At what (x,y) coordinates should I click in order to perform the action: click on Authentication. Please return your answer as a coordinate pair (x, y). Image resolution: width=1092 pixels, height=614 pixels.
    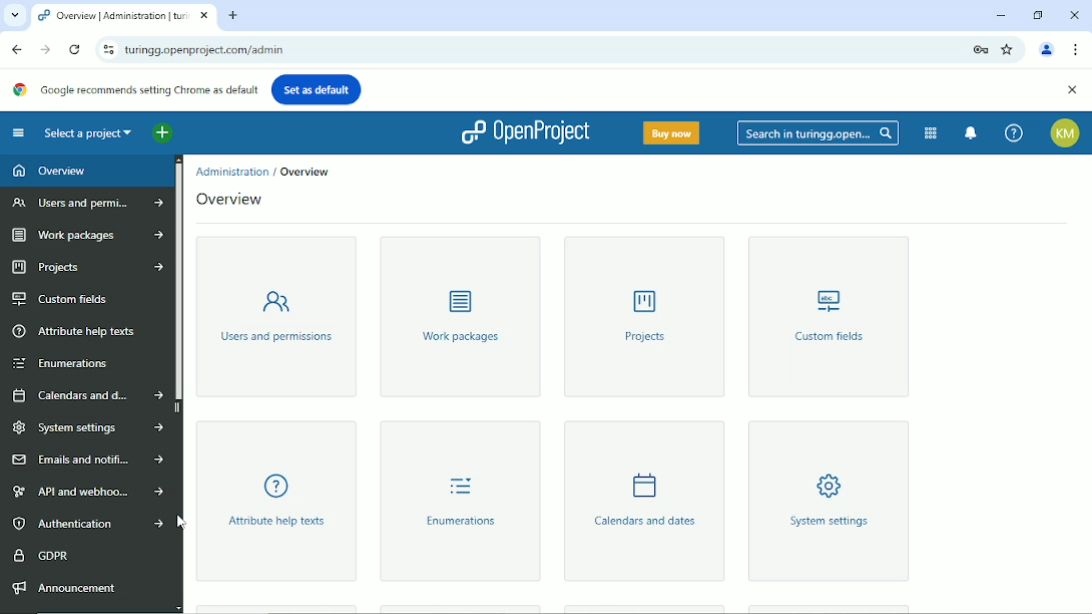
    Looking at the image, I should click on (86, 524).